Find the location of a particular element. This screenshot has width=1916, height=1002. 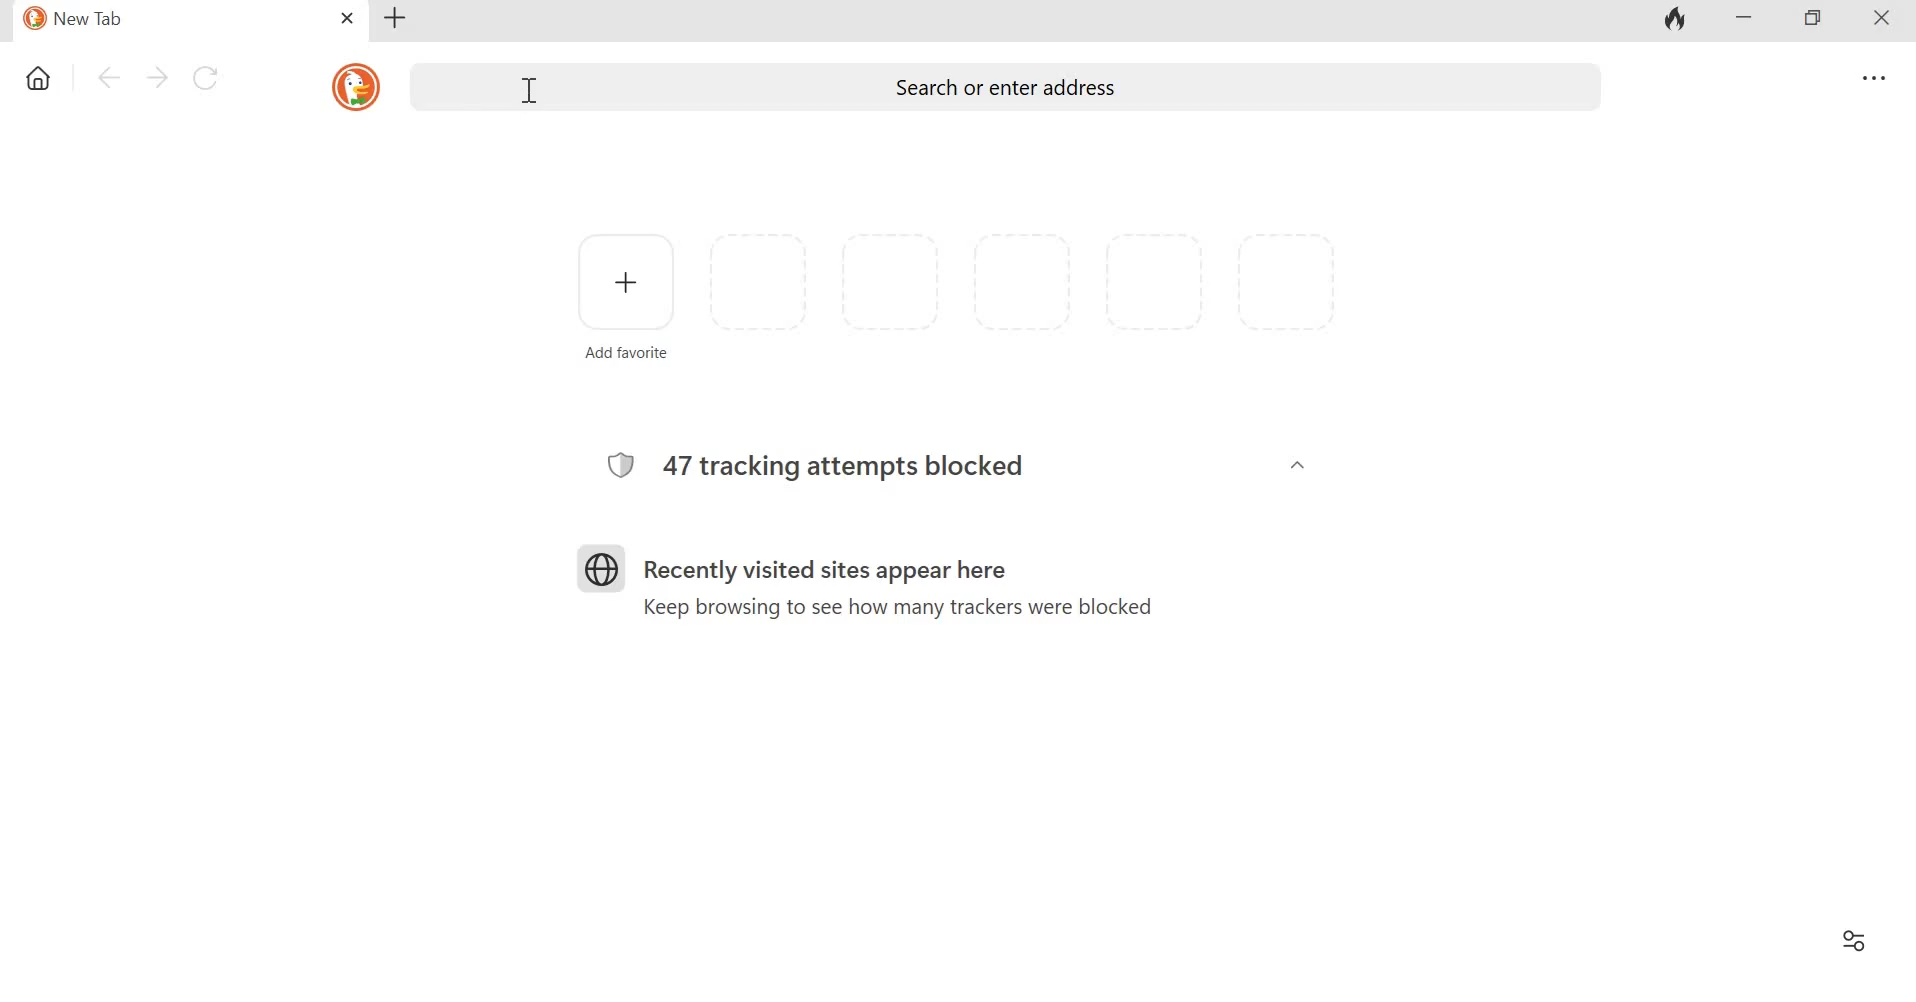

Go forward one page is located at coordinates (157, 77).